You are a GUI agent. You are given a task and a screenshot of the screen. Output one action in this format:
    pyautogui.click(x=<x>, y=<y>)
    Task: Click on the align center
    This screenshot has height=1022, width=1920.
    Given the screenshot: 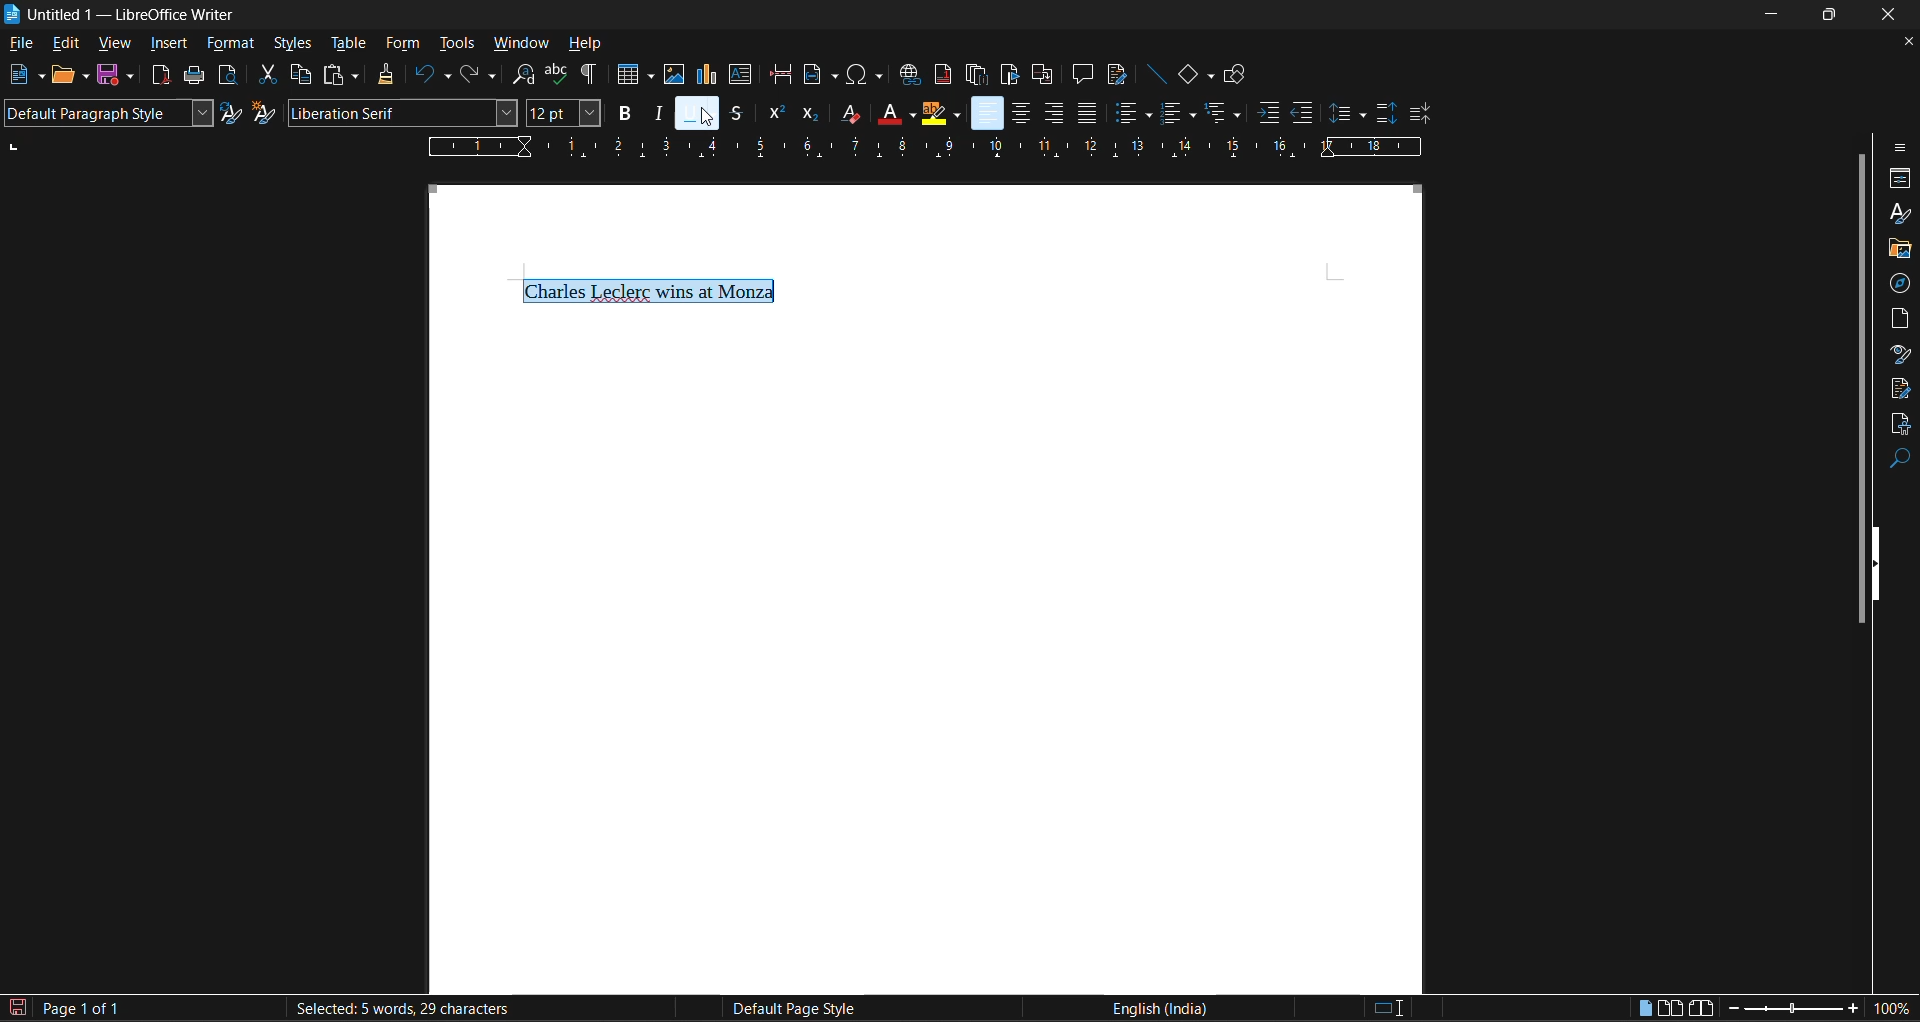 What is the action you would take?
    pyautogui.click(x=1017, y=115)
    